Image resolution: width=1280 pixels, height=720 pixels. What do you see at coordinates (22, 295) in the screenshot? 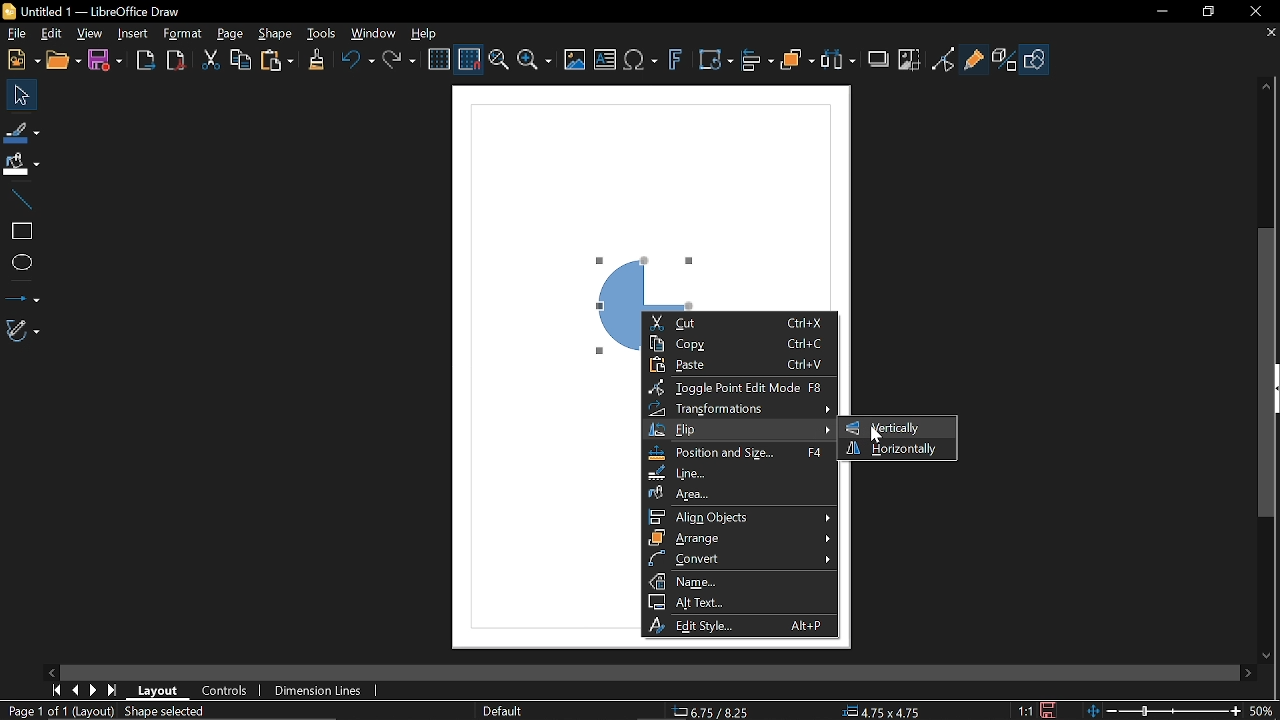
I see `Lines and arrows` at bounding box center [22, 295].